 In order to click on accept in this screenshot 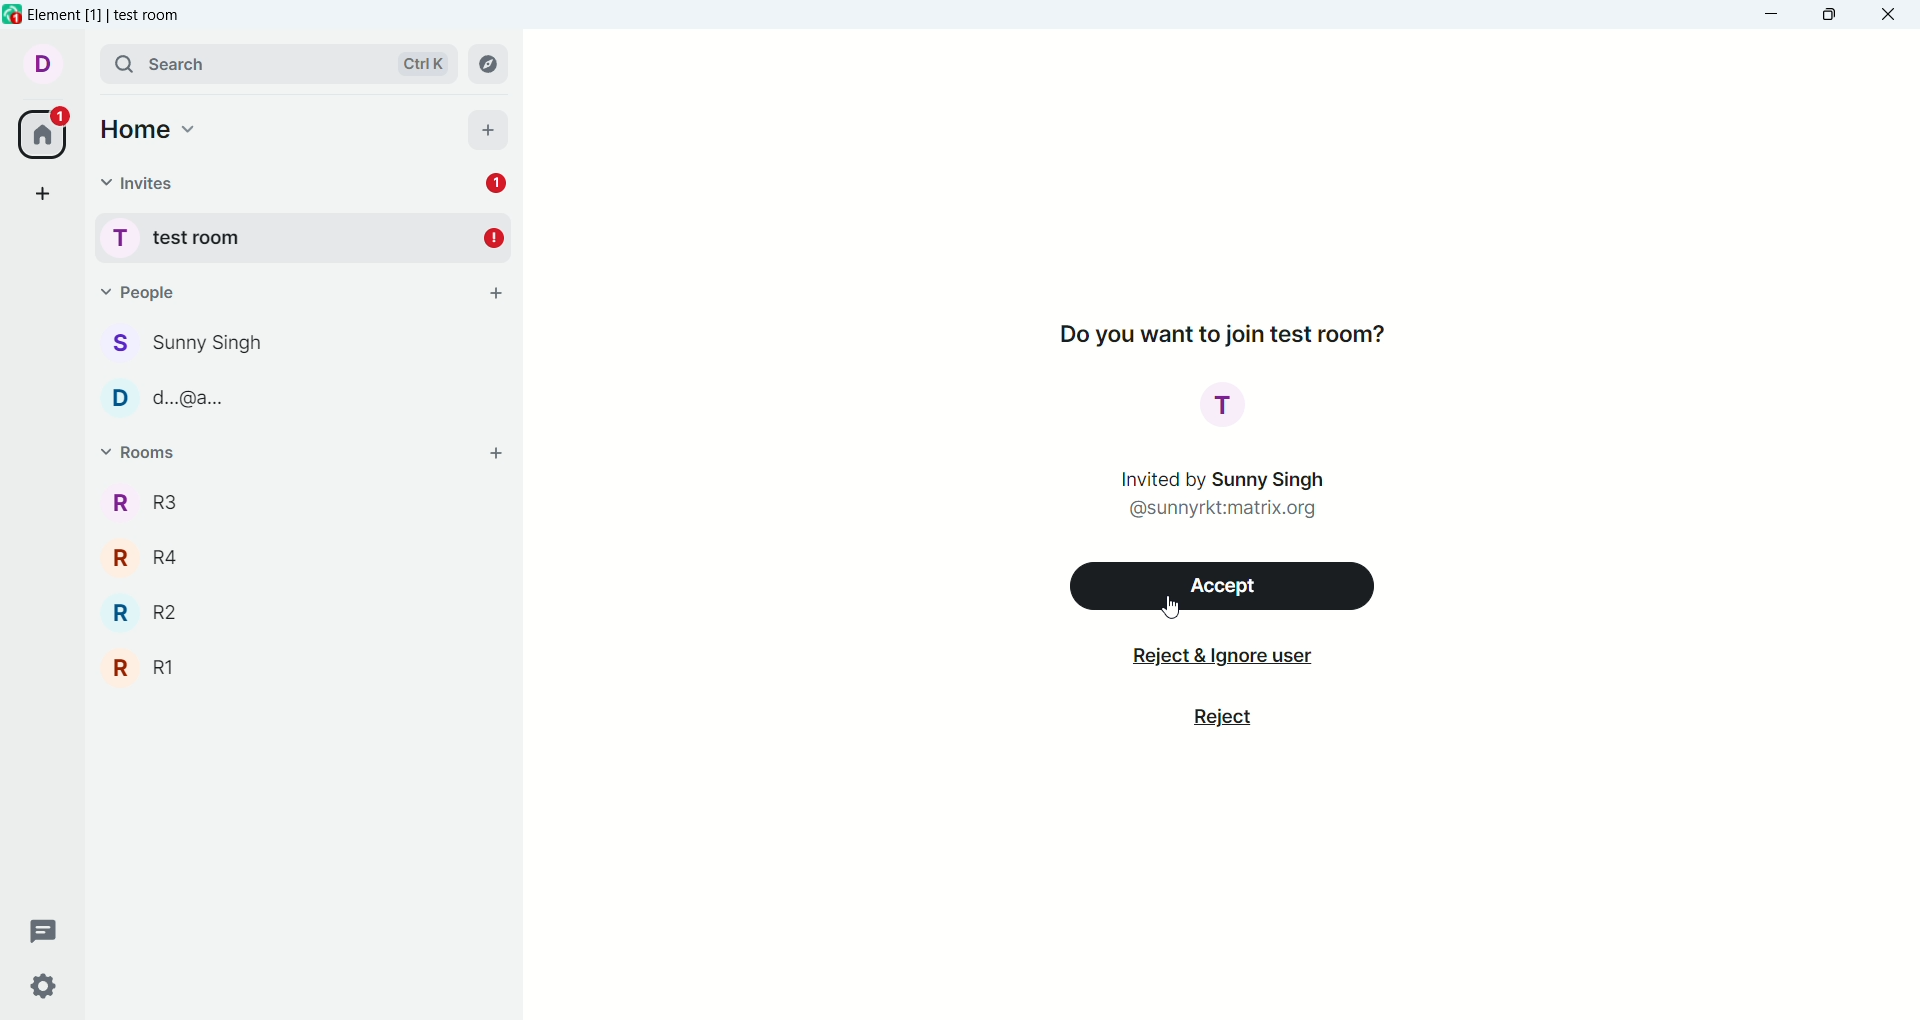, I will do `click(1226, 585)`.